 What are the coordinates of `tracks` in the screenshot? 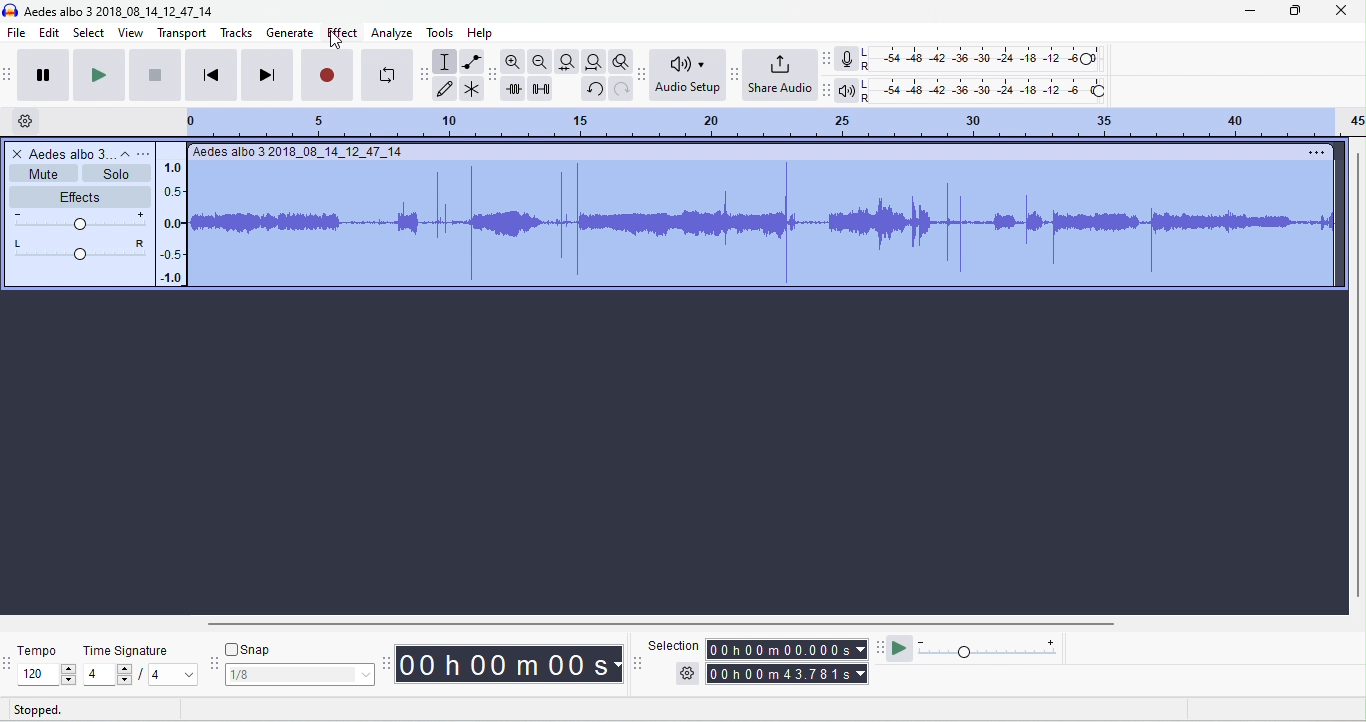 It's located at (236, 34).